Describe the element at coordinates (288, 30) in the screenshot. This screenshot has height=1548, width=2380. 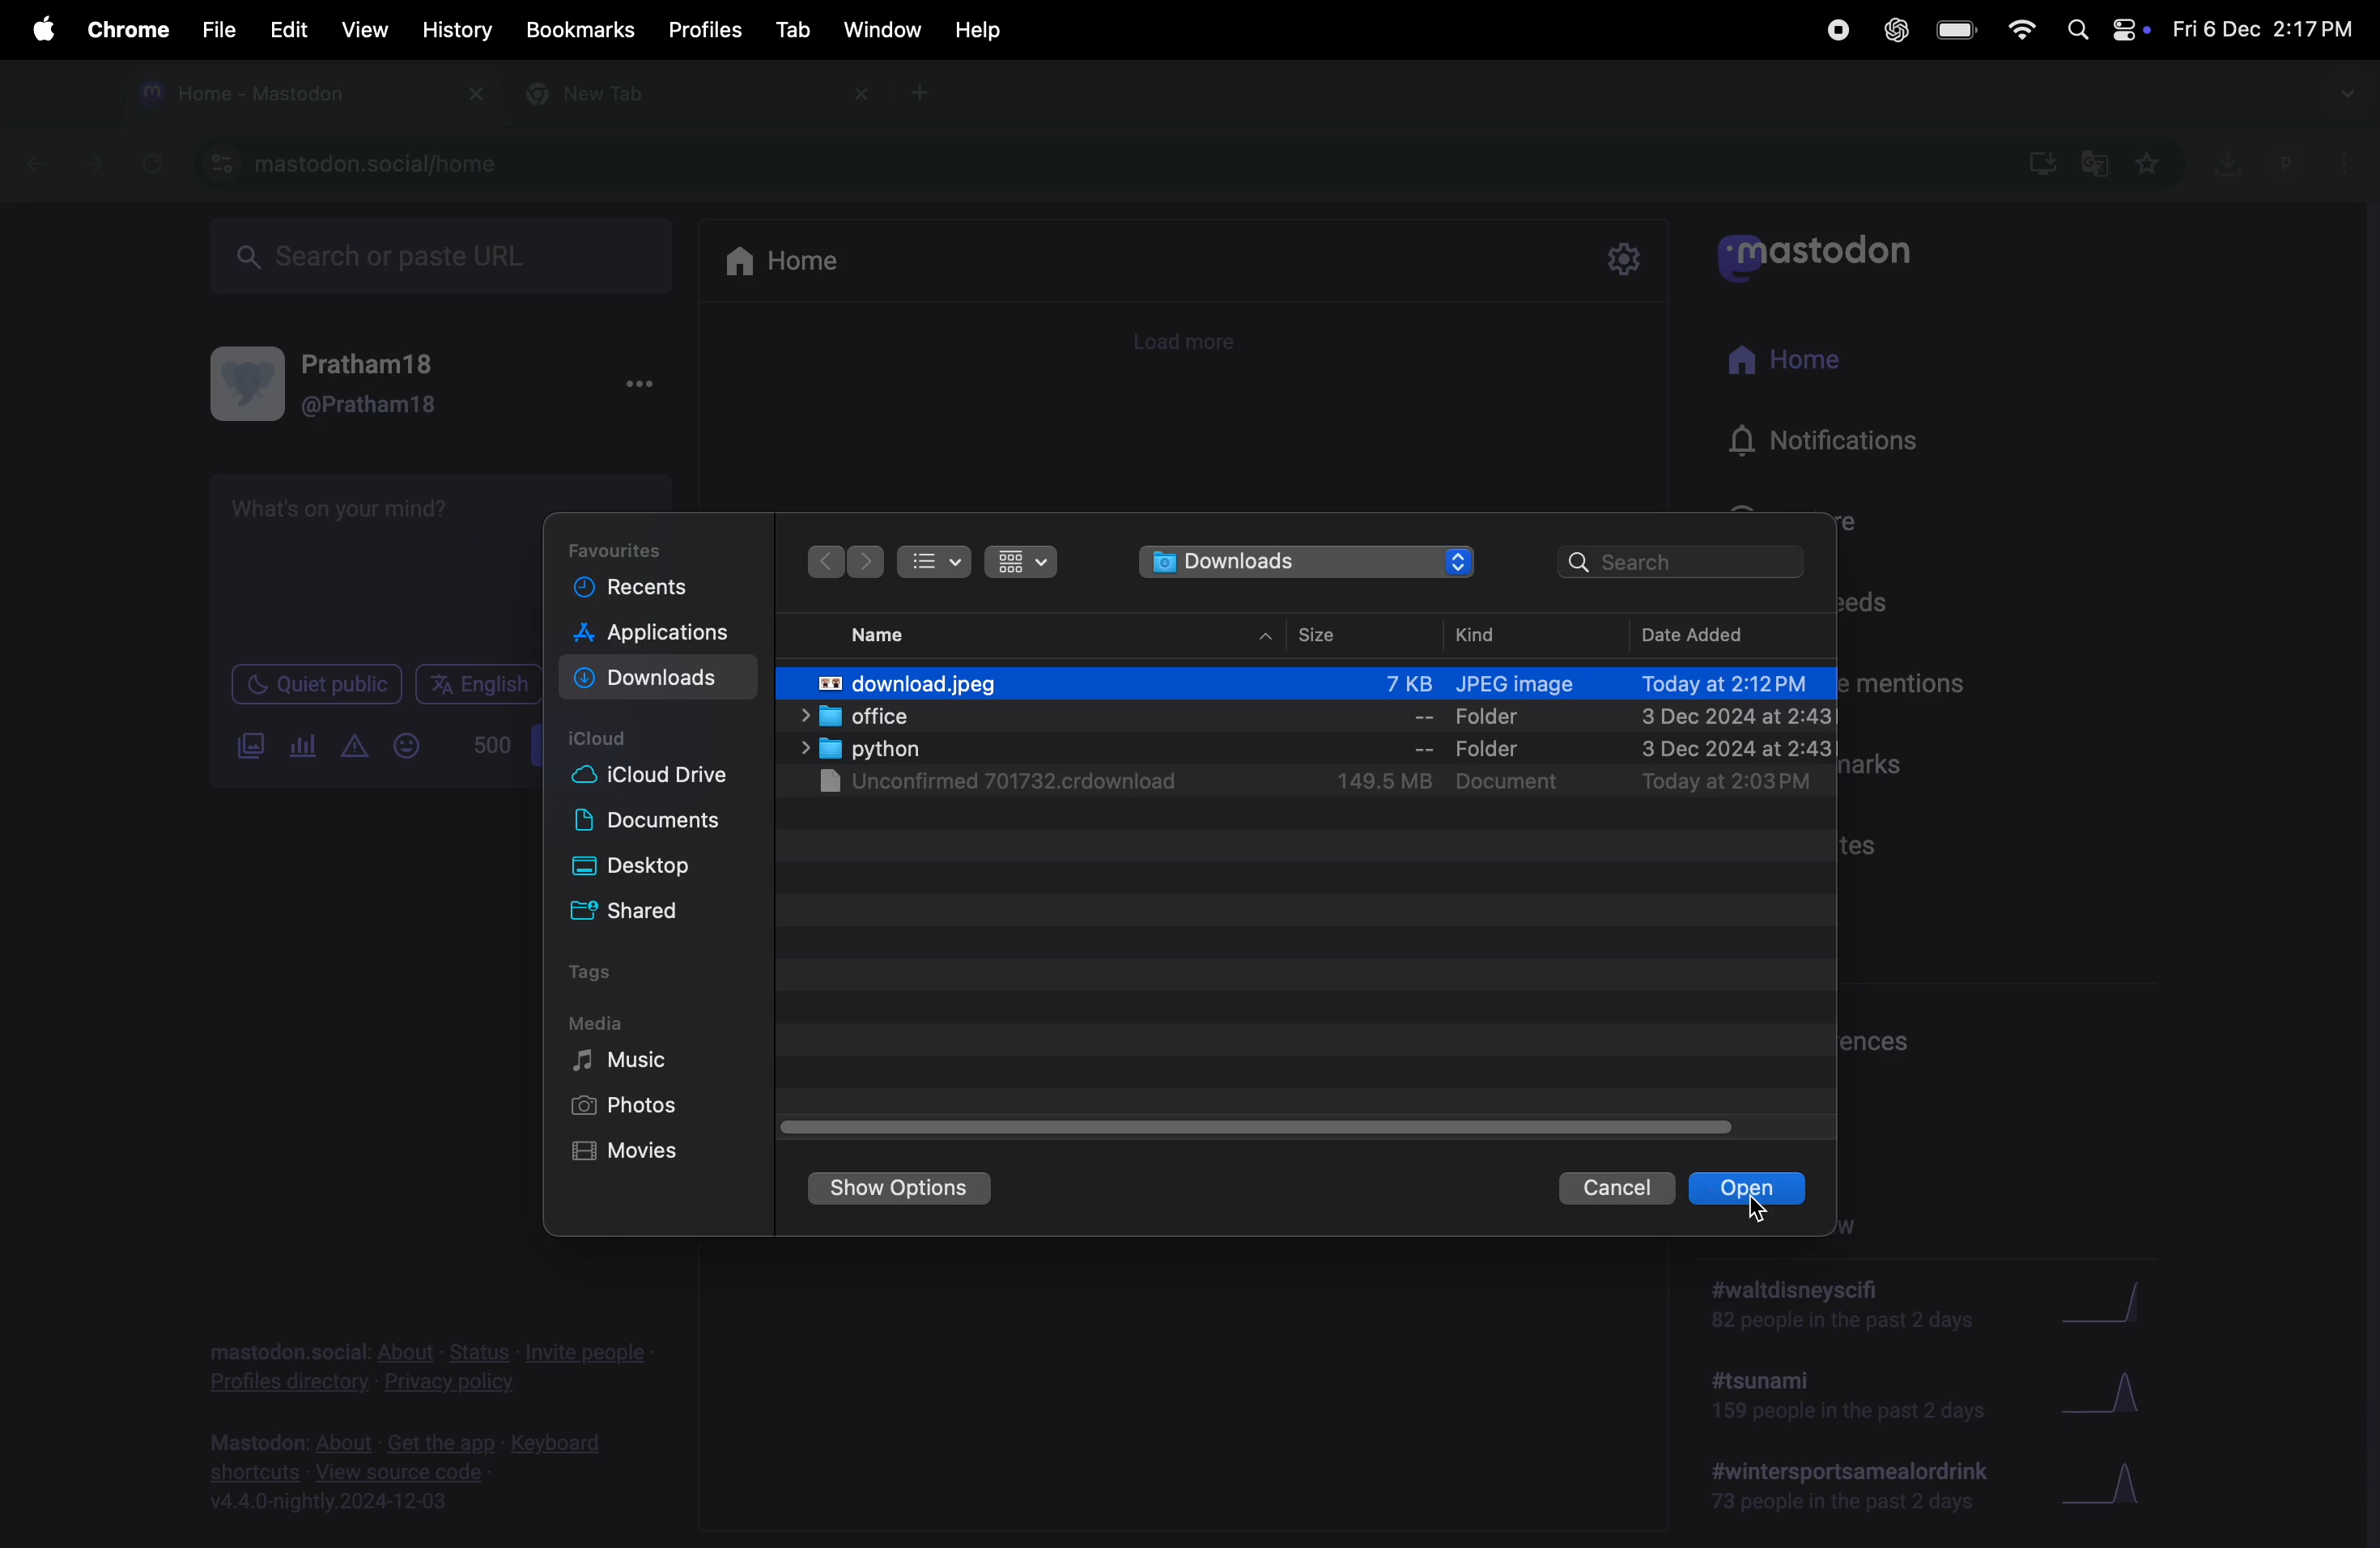
I see `edit` at that location.